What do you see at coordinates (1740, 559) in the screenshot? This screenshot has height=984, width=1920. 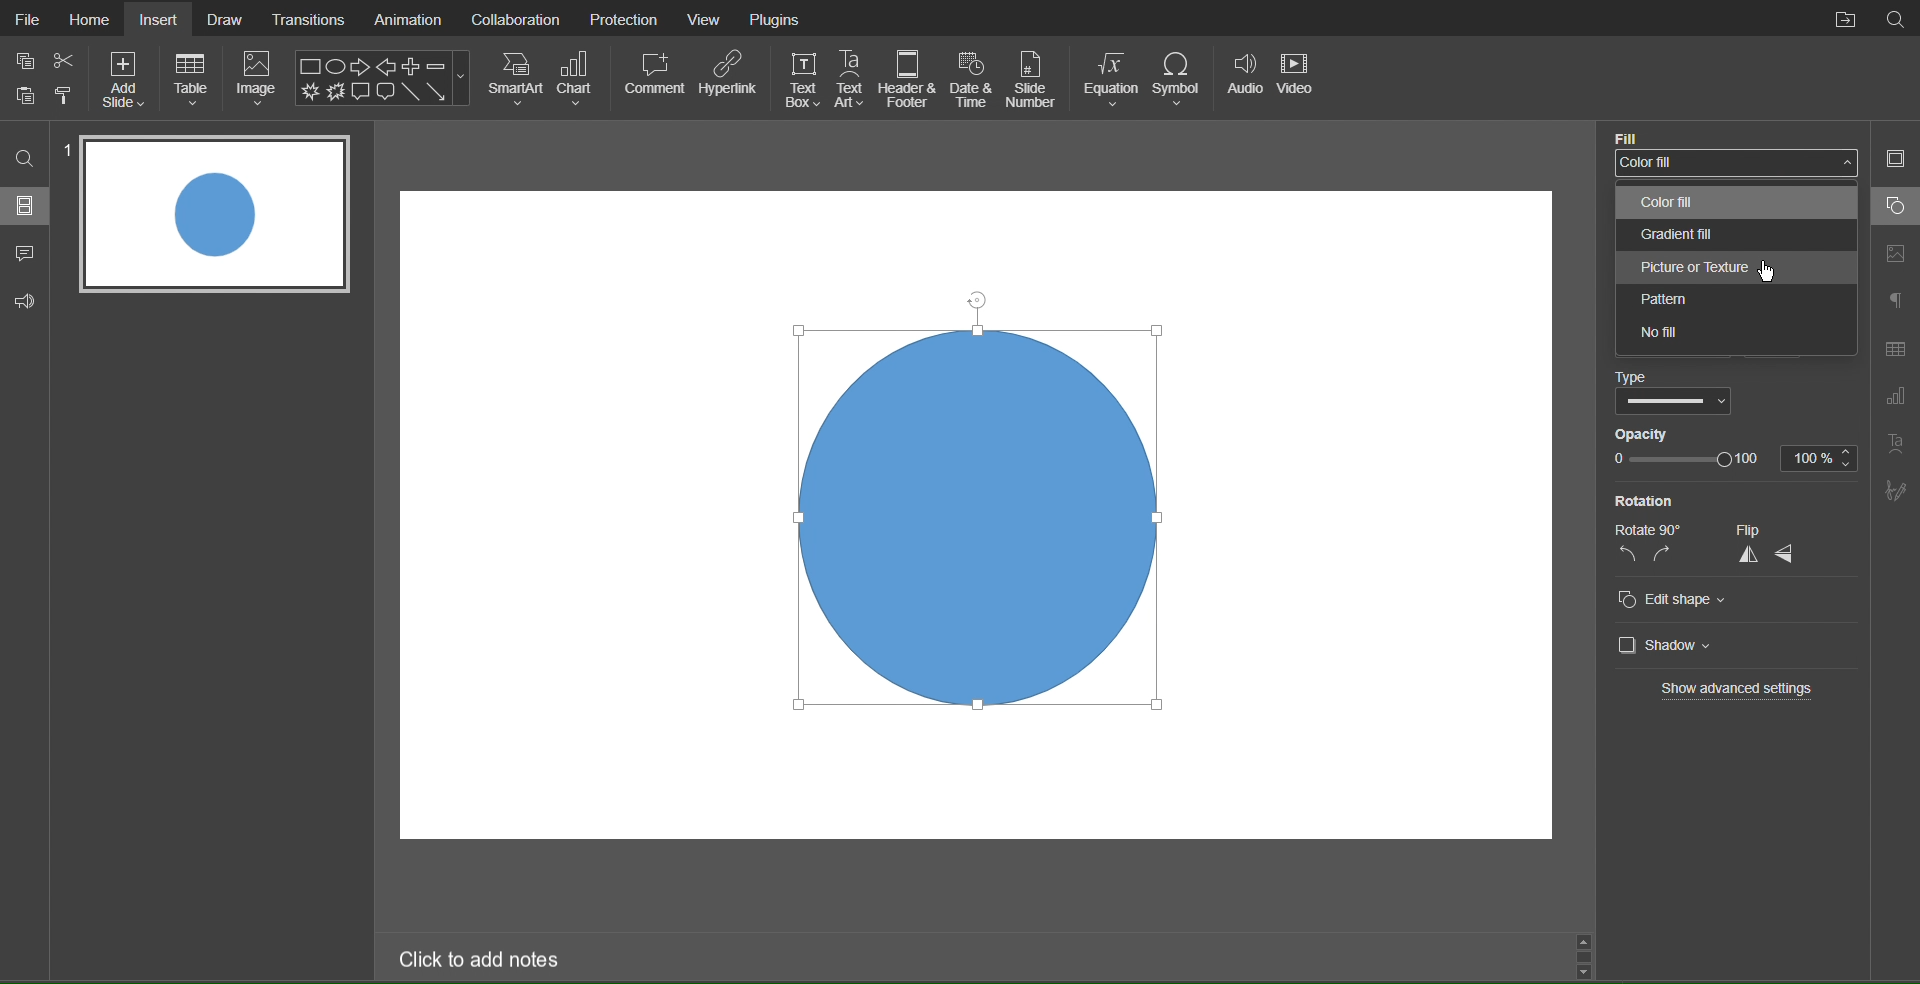 I see `flip up` at bounding box center [1740, 559].